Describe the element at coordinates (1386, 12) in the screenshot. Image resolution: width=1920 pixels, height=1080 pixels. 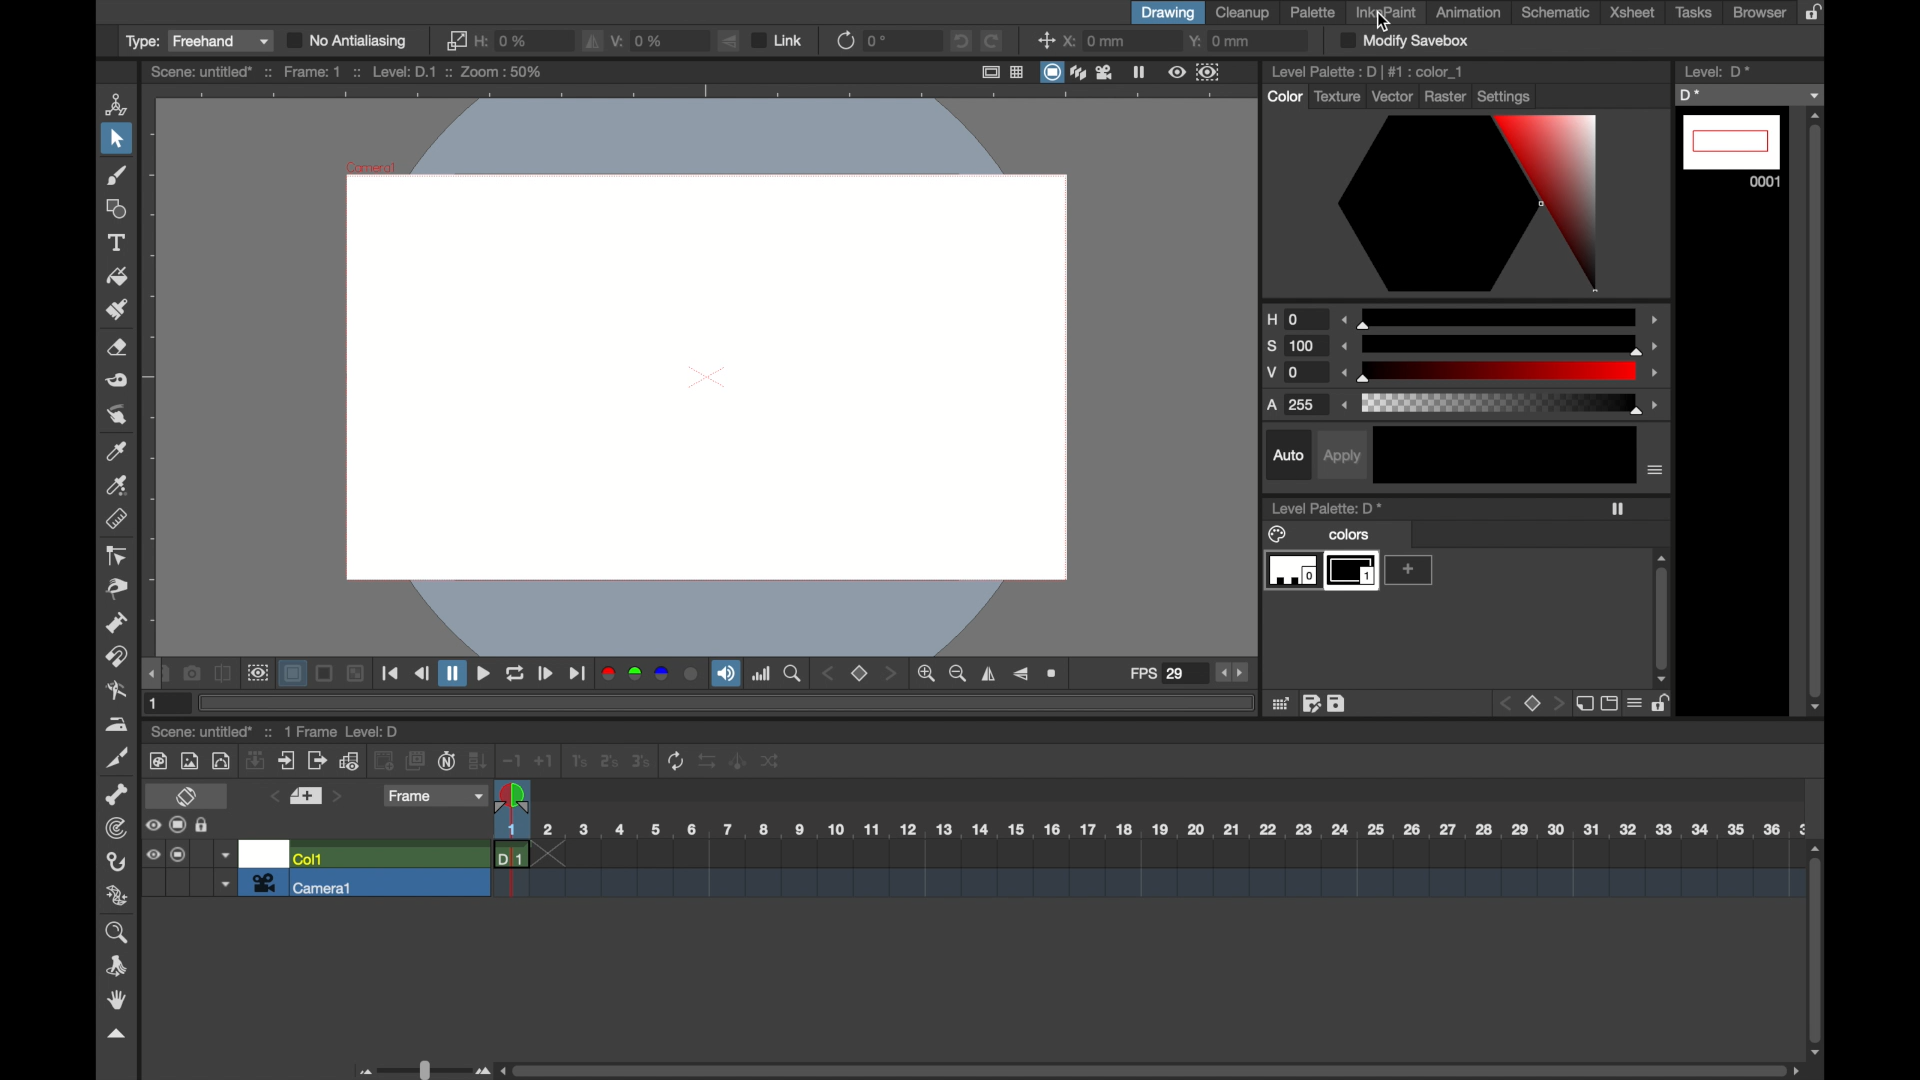
I see `inknpaint` at that location.